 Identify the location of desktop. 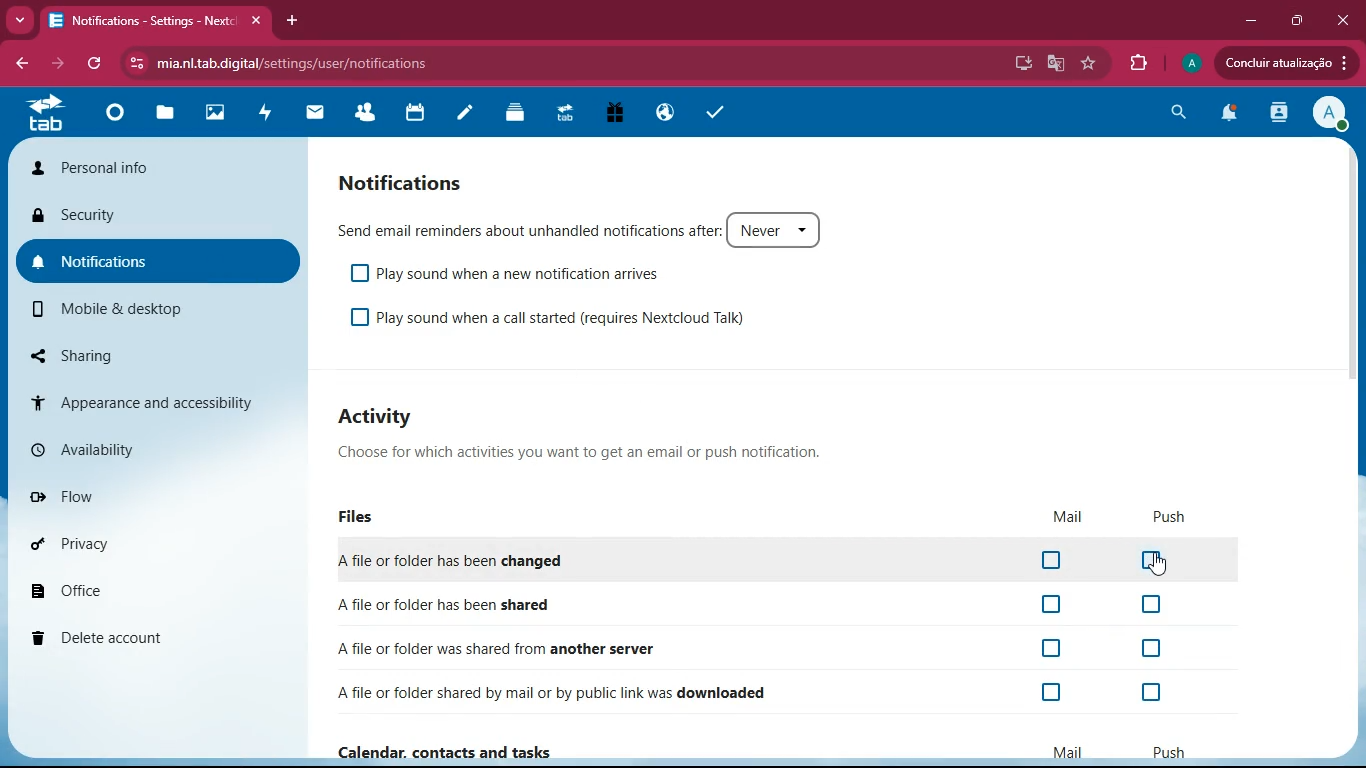
(1020, 63).